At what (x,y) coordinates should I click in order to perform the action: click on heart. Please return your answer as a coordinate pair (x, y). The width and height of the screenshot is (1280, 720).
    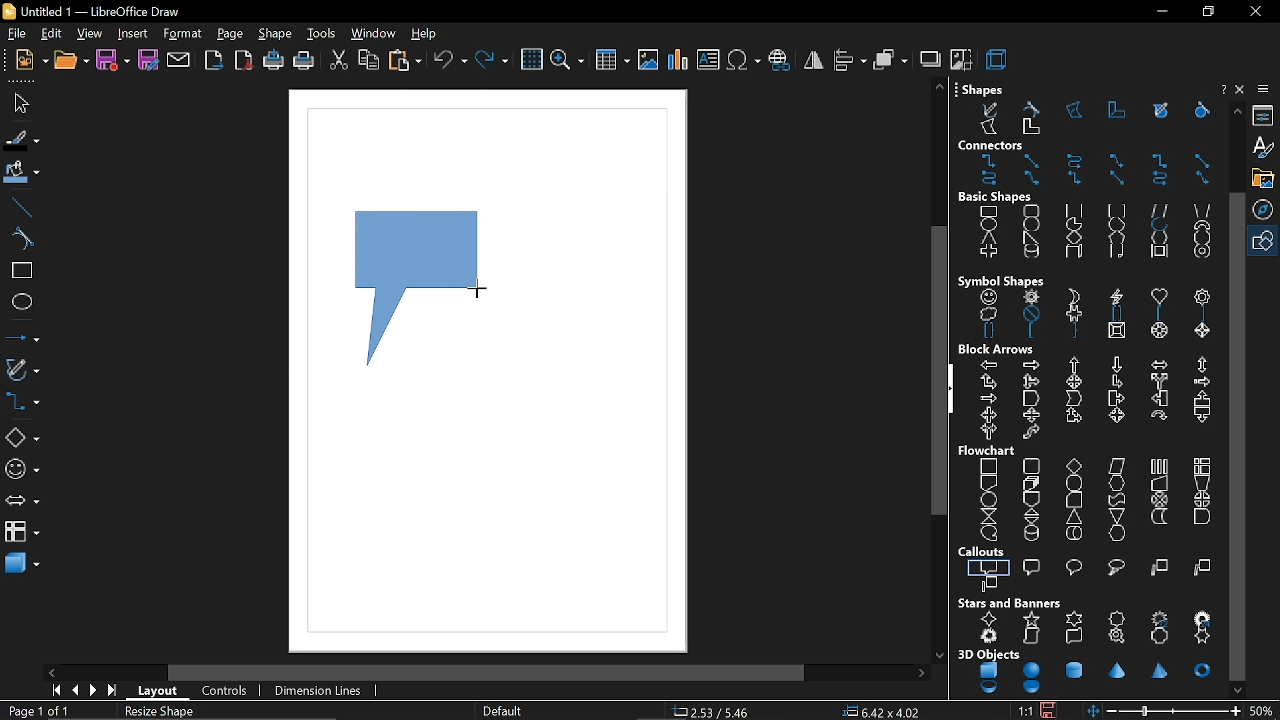
    Looking at the image, I should click on (1159, 297).